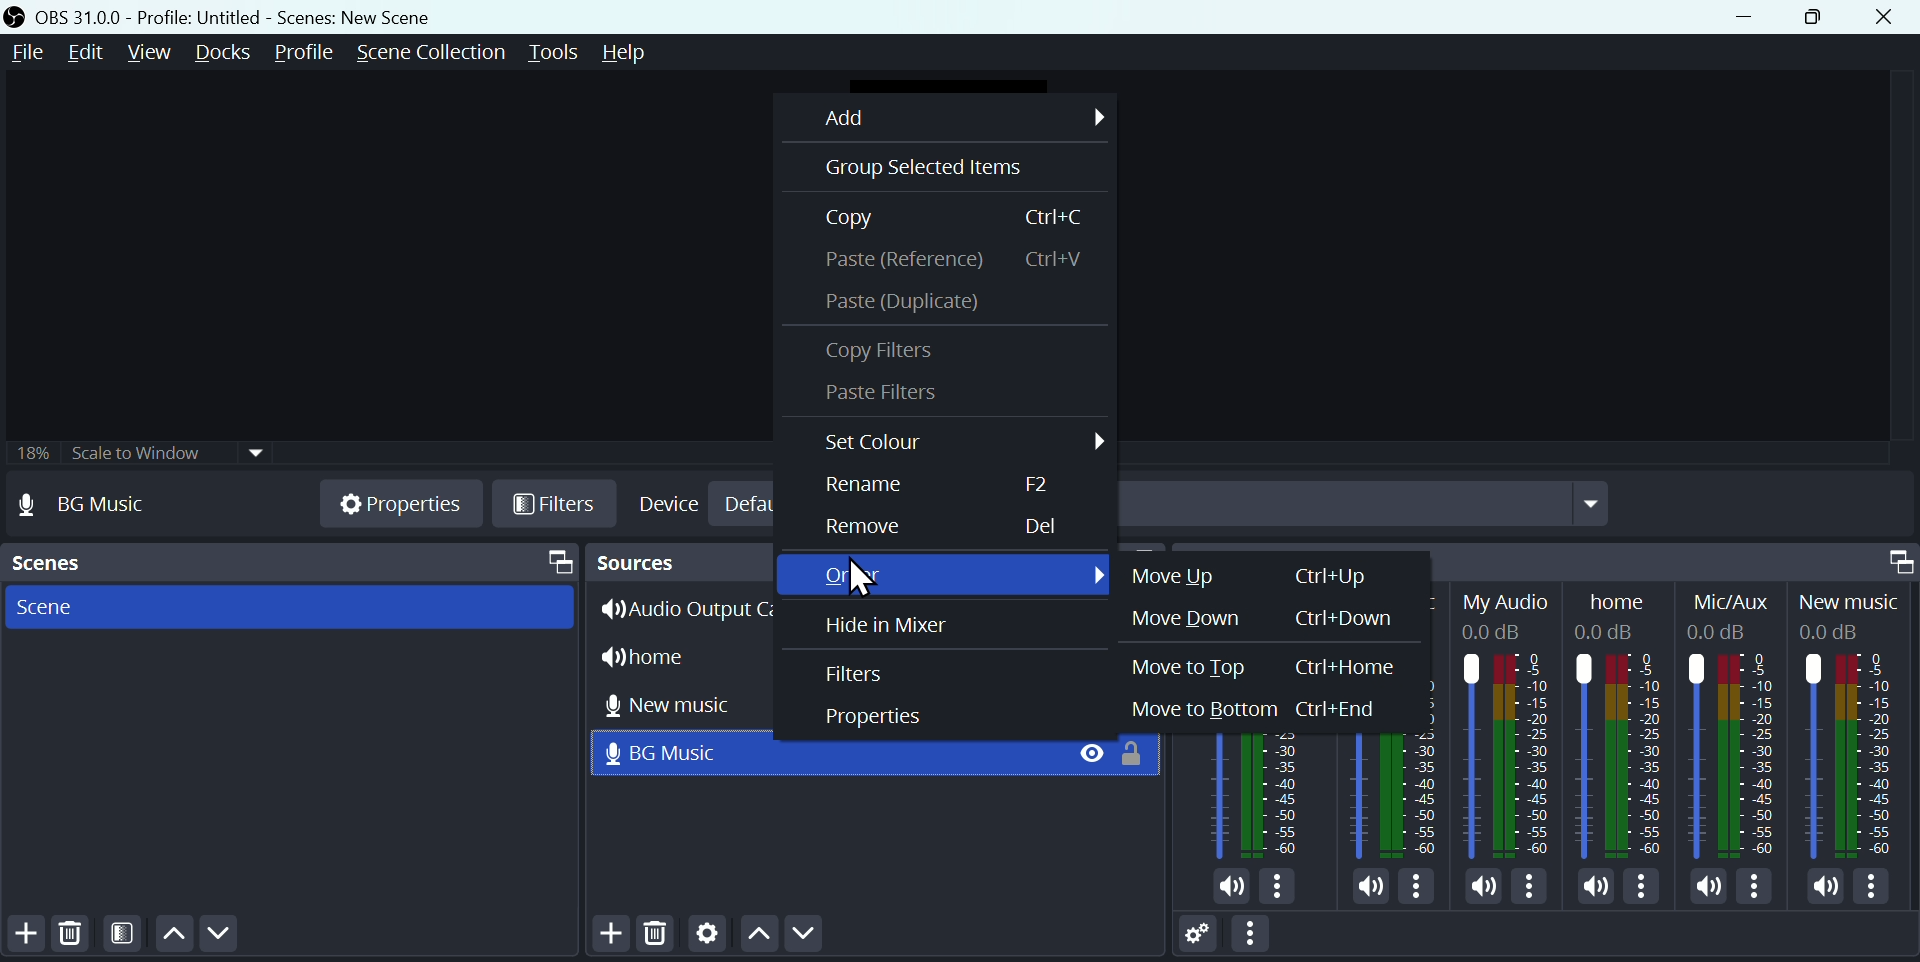 Image resolution: width=1920 pixels, height=962 pixels. I want to click on BG music, so click(677, 754).